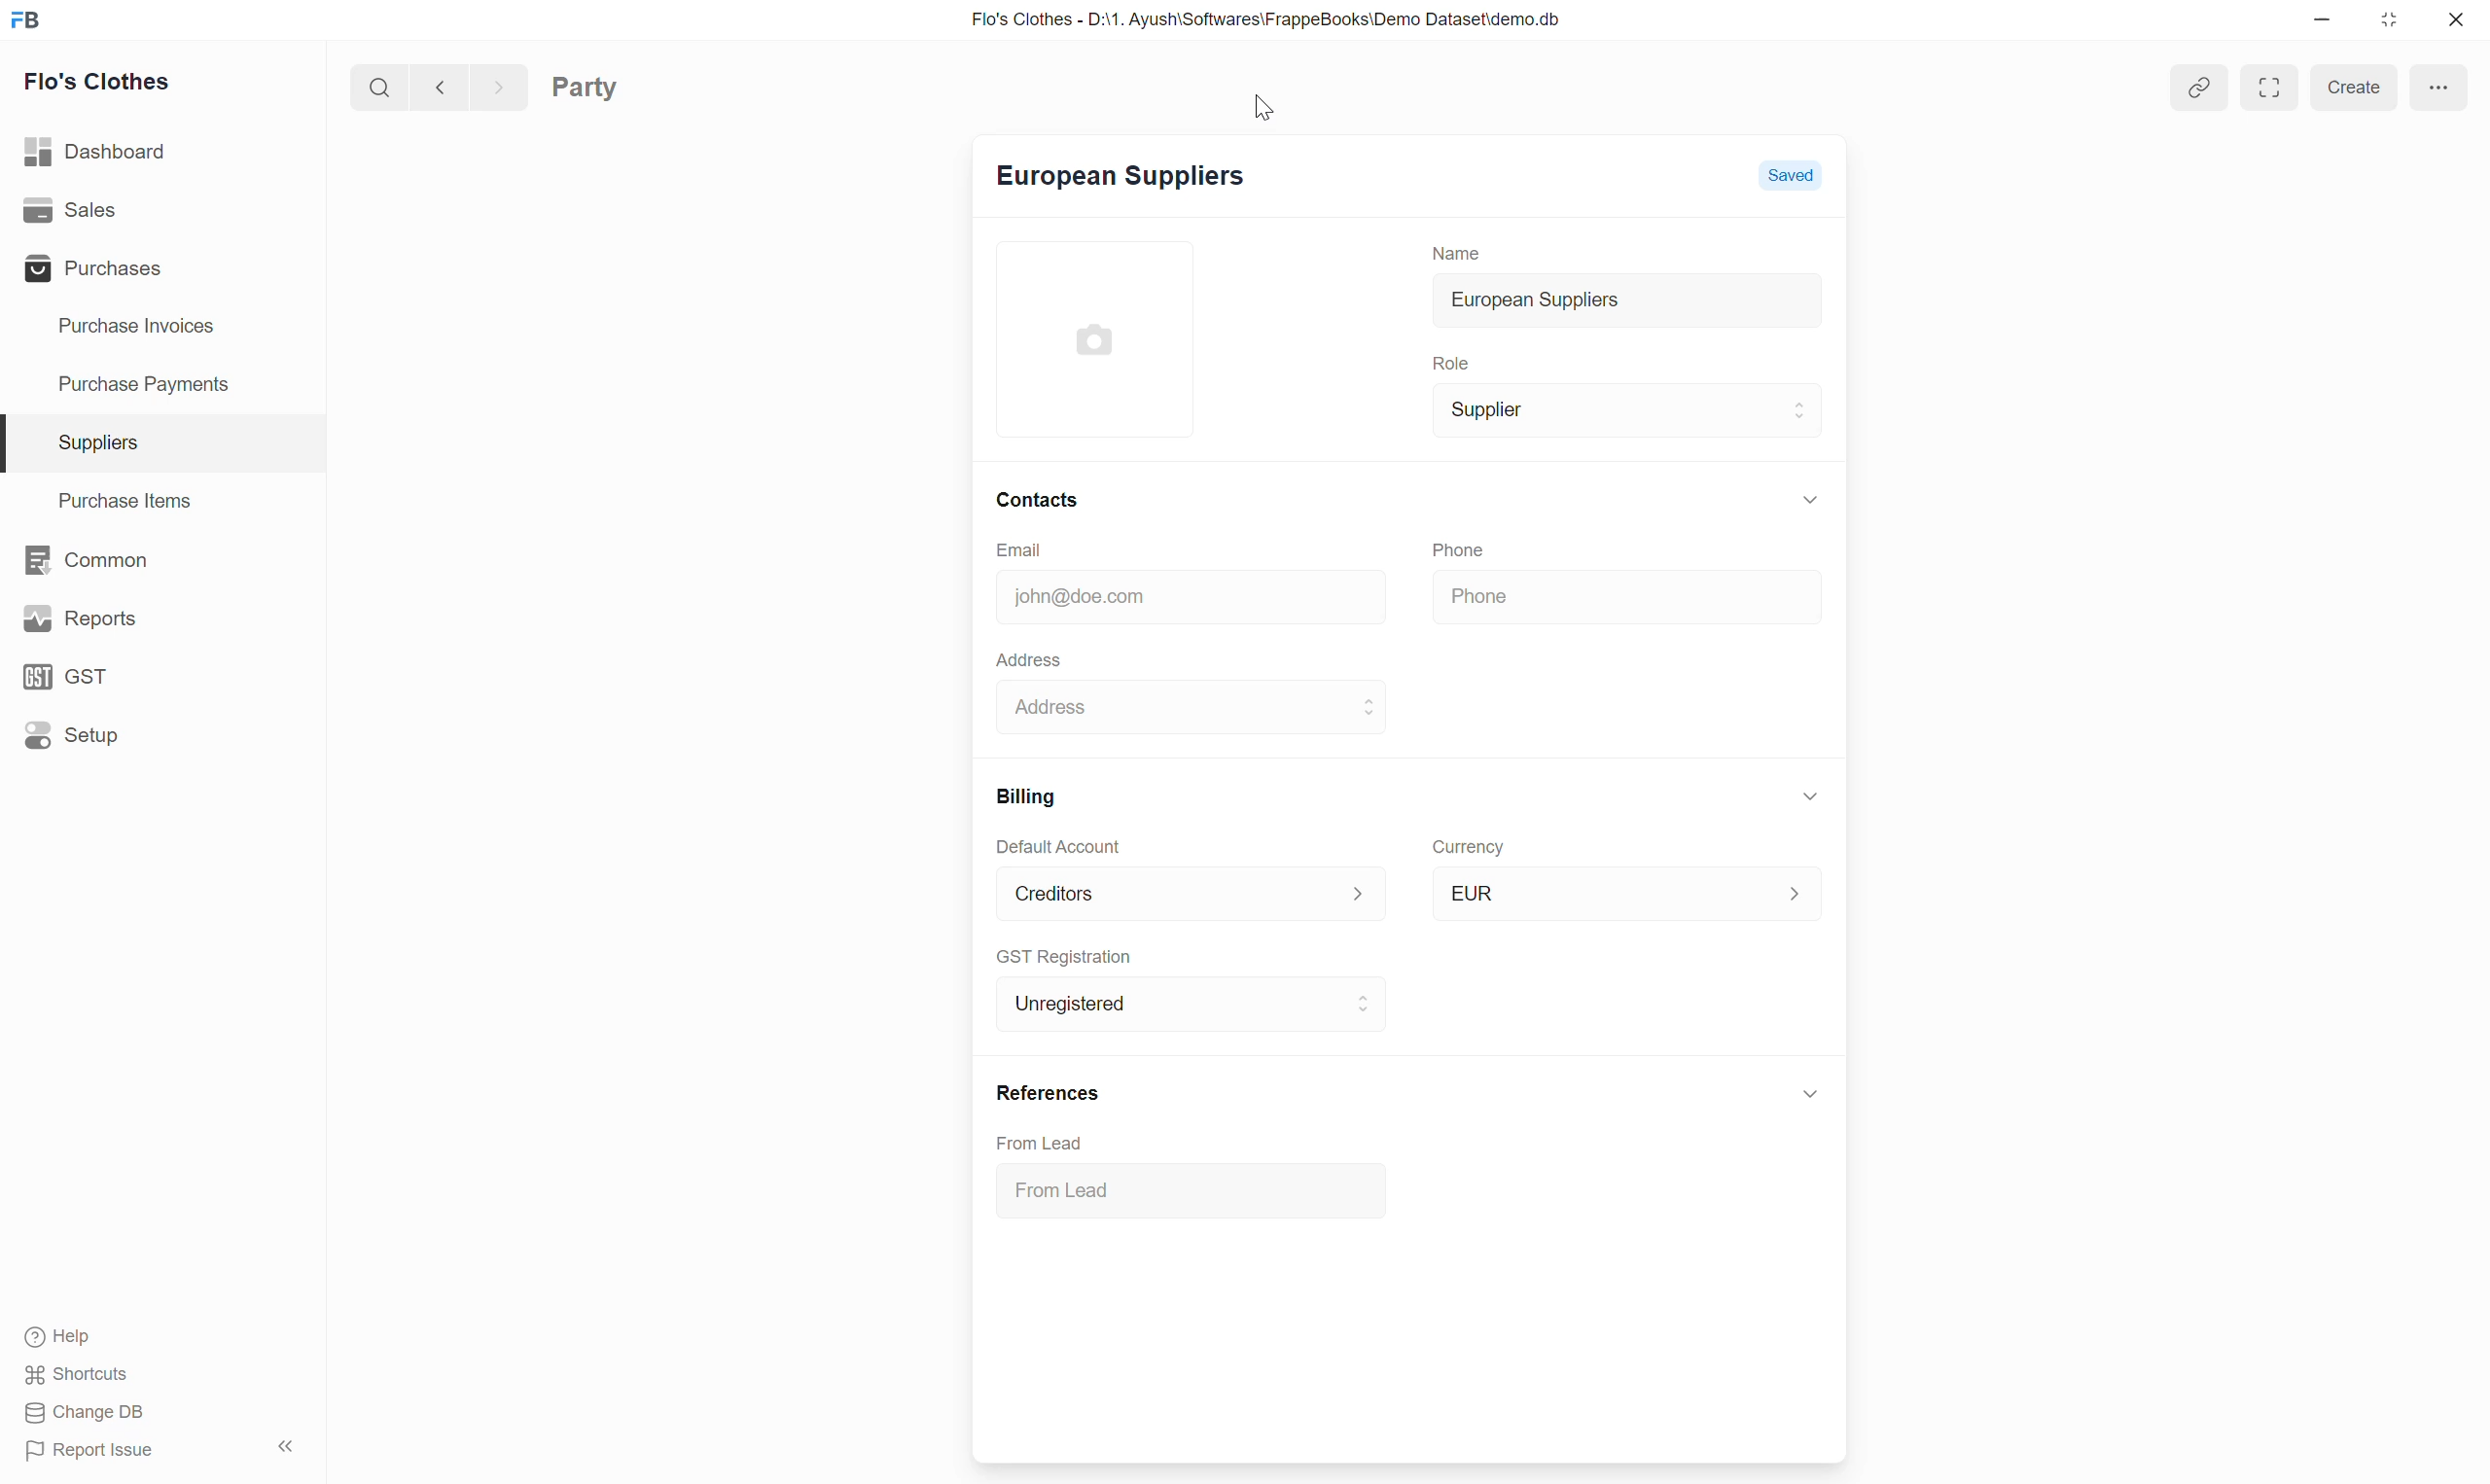 The image size is (2490, 1484). I want to click on usD, so click(1473, 889).